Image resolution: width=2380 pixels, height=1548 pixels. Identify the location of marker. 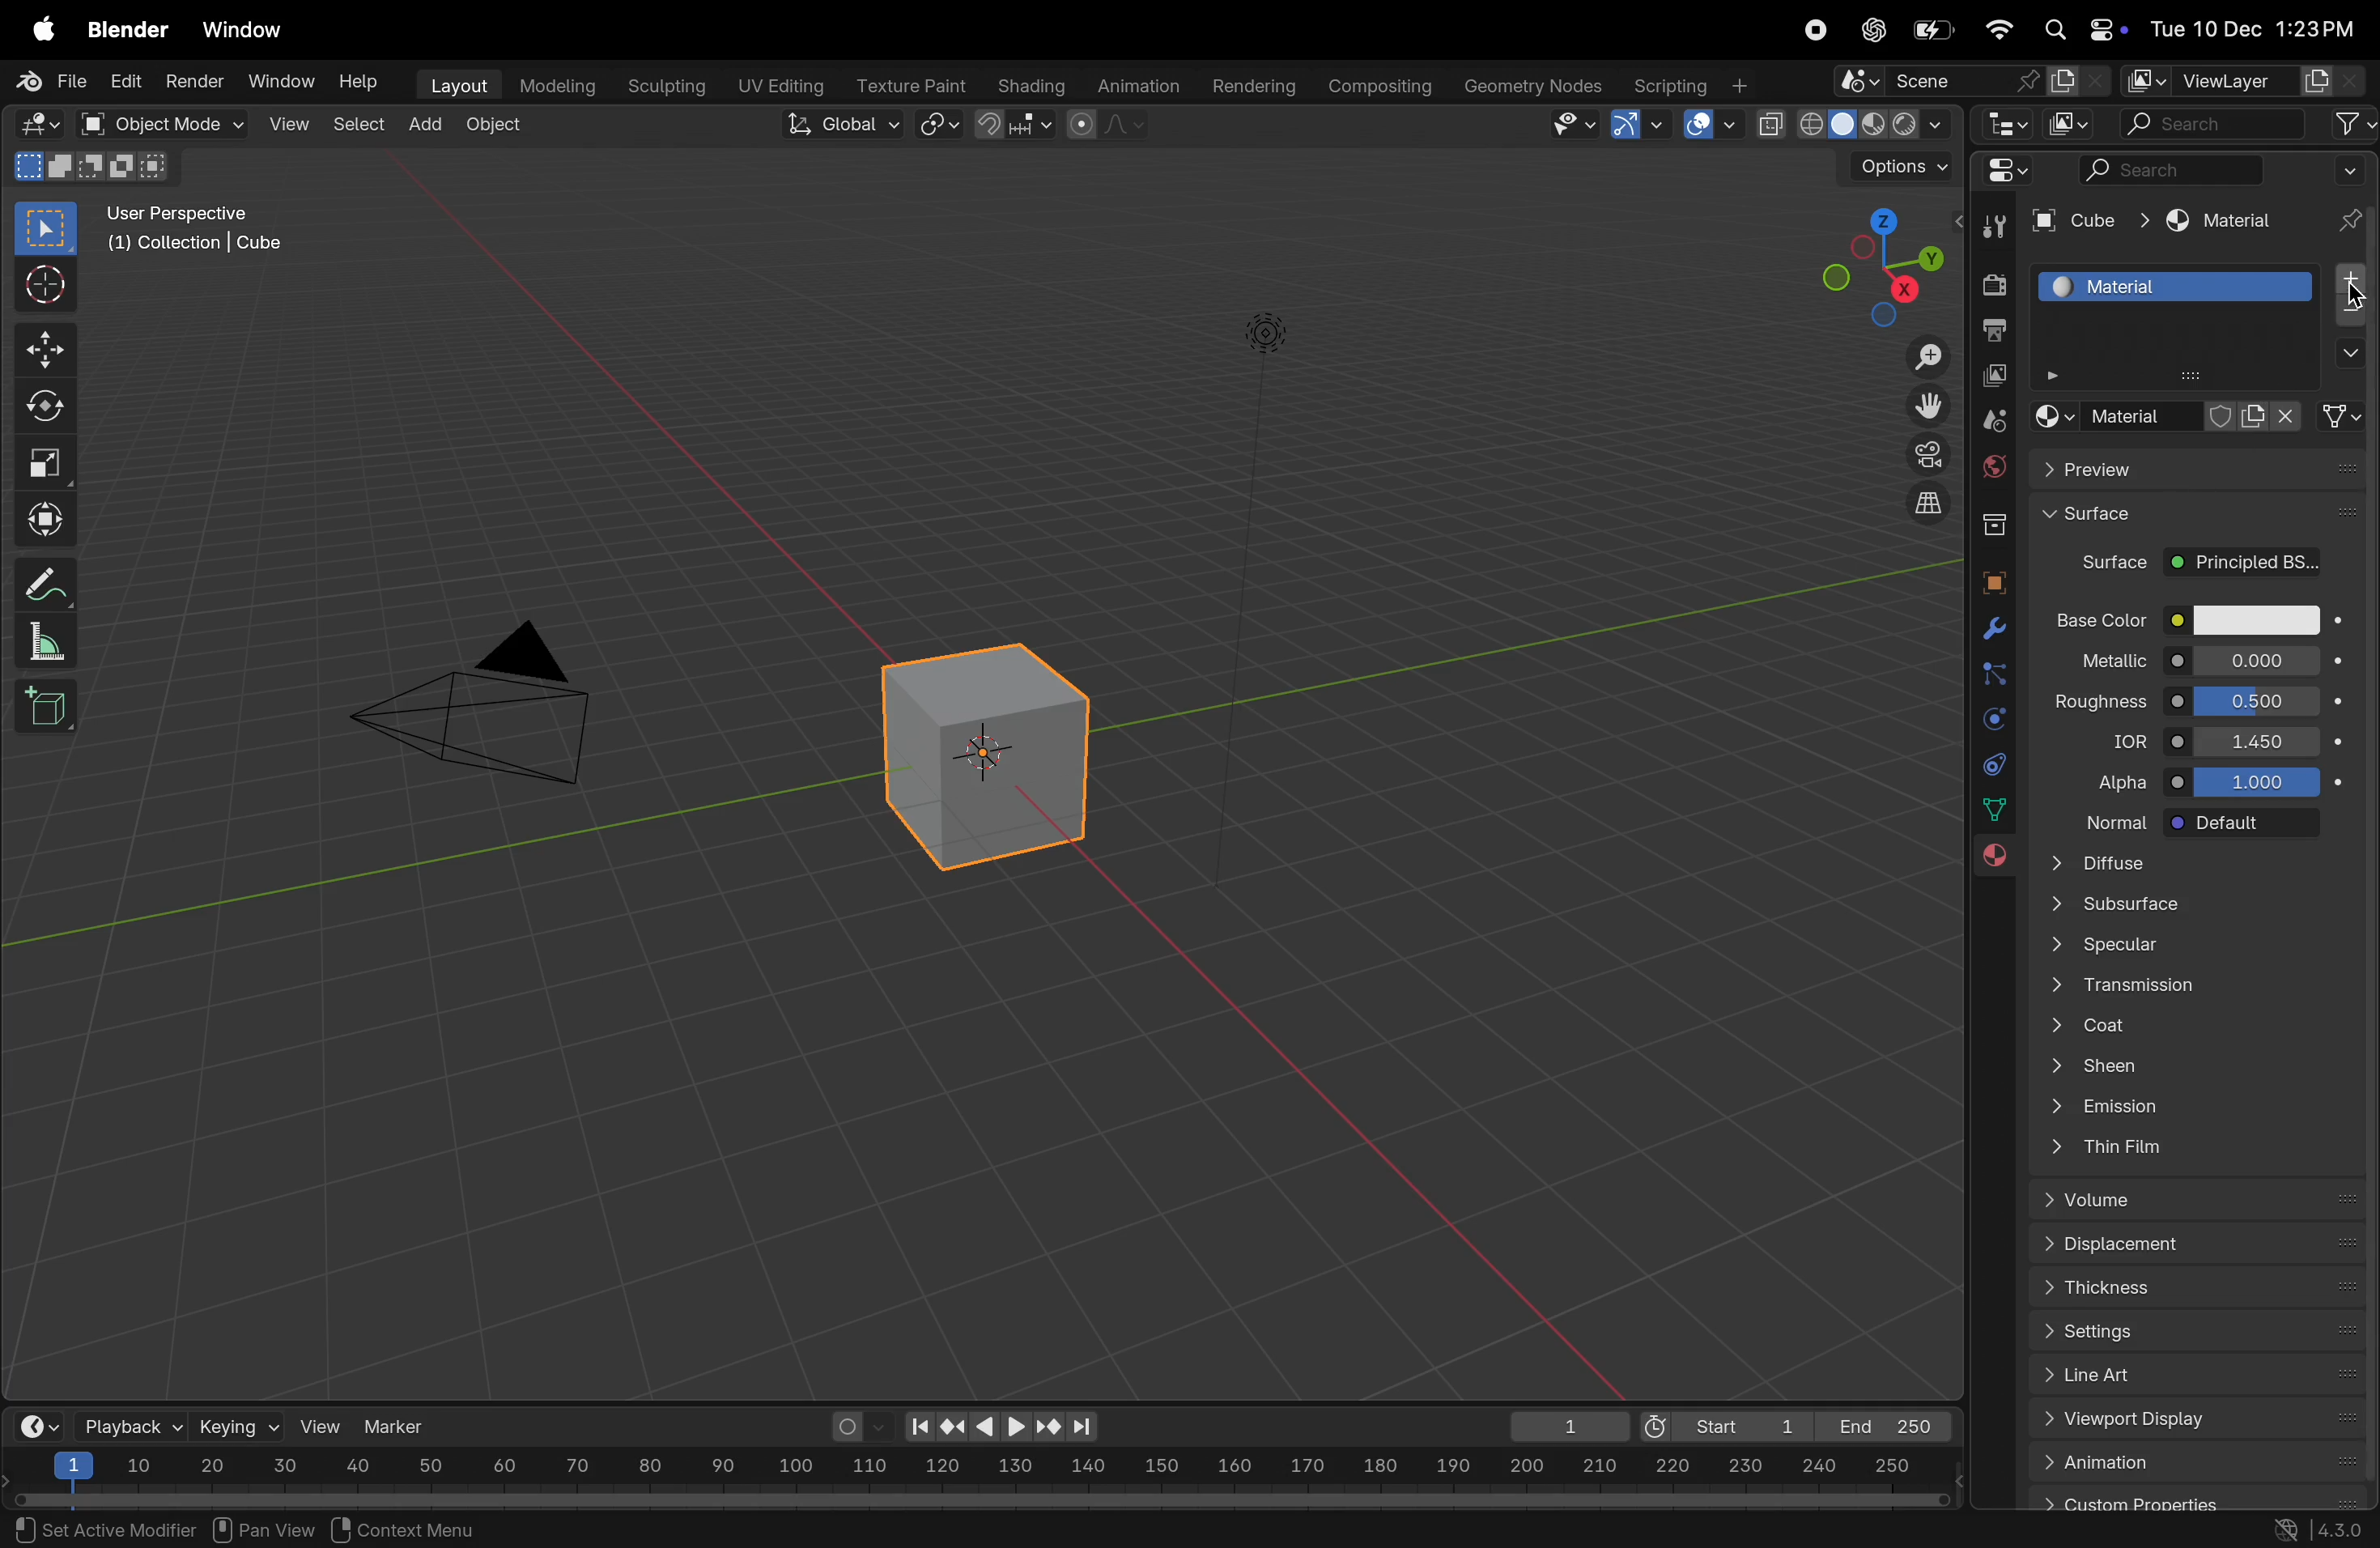
(402, 1424).